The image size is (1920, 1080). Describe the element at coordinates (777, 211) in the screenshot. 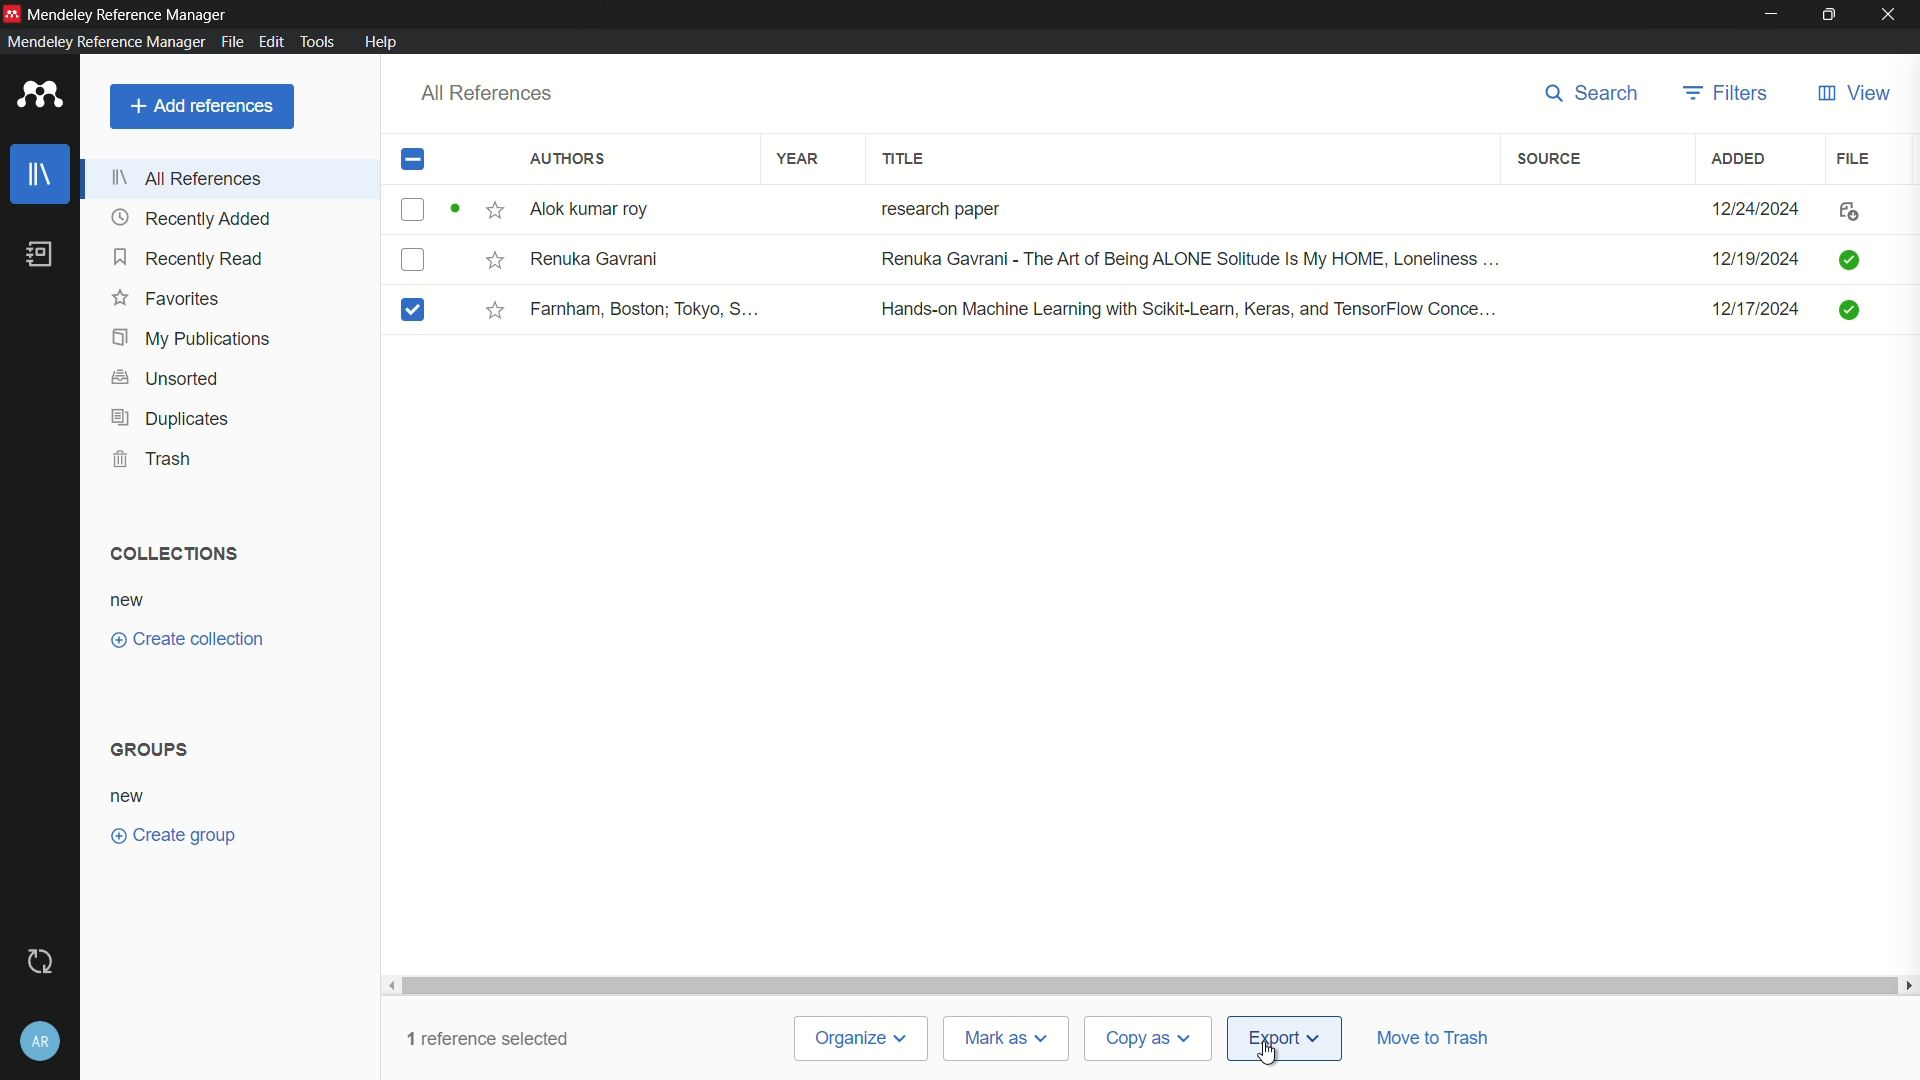

I see `Alok kumar roy research paper` at that location.